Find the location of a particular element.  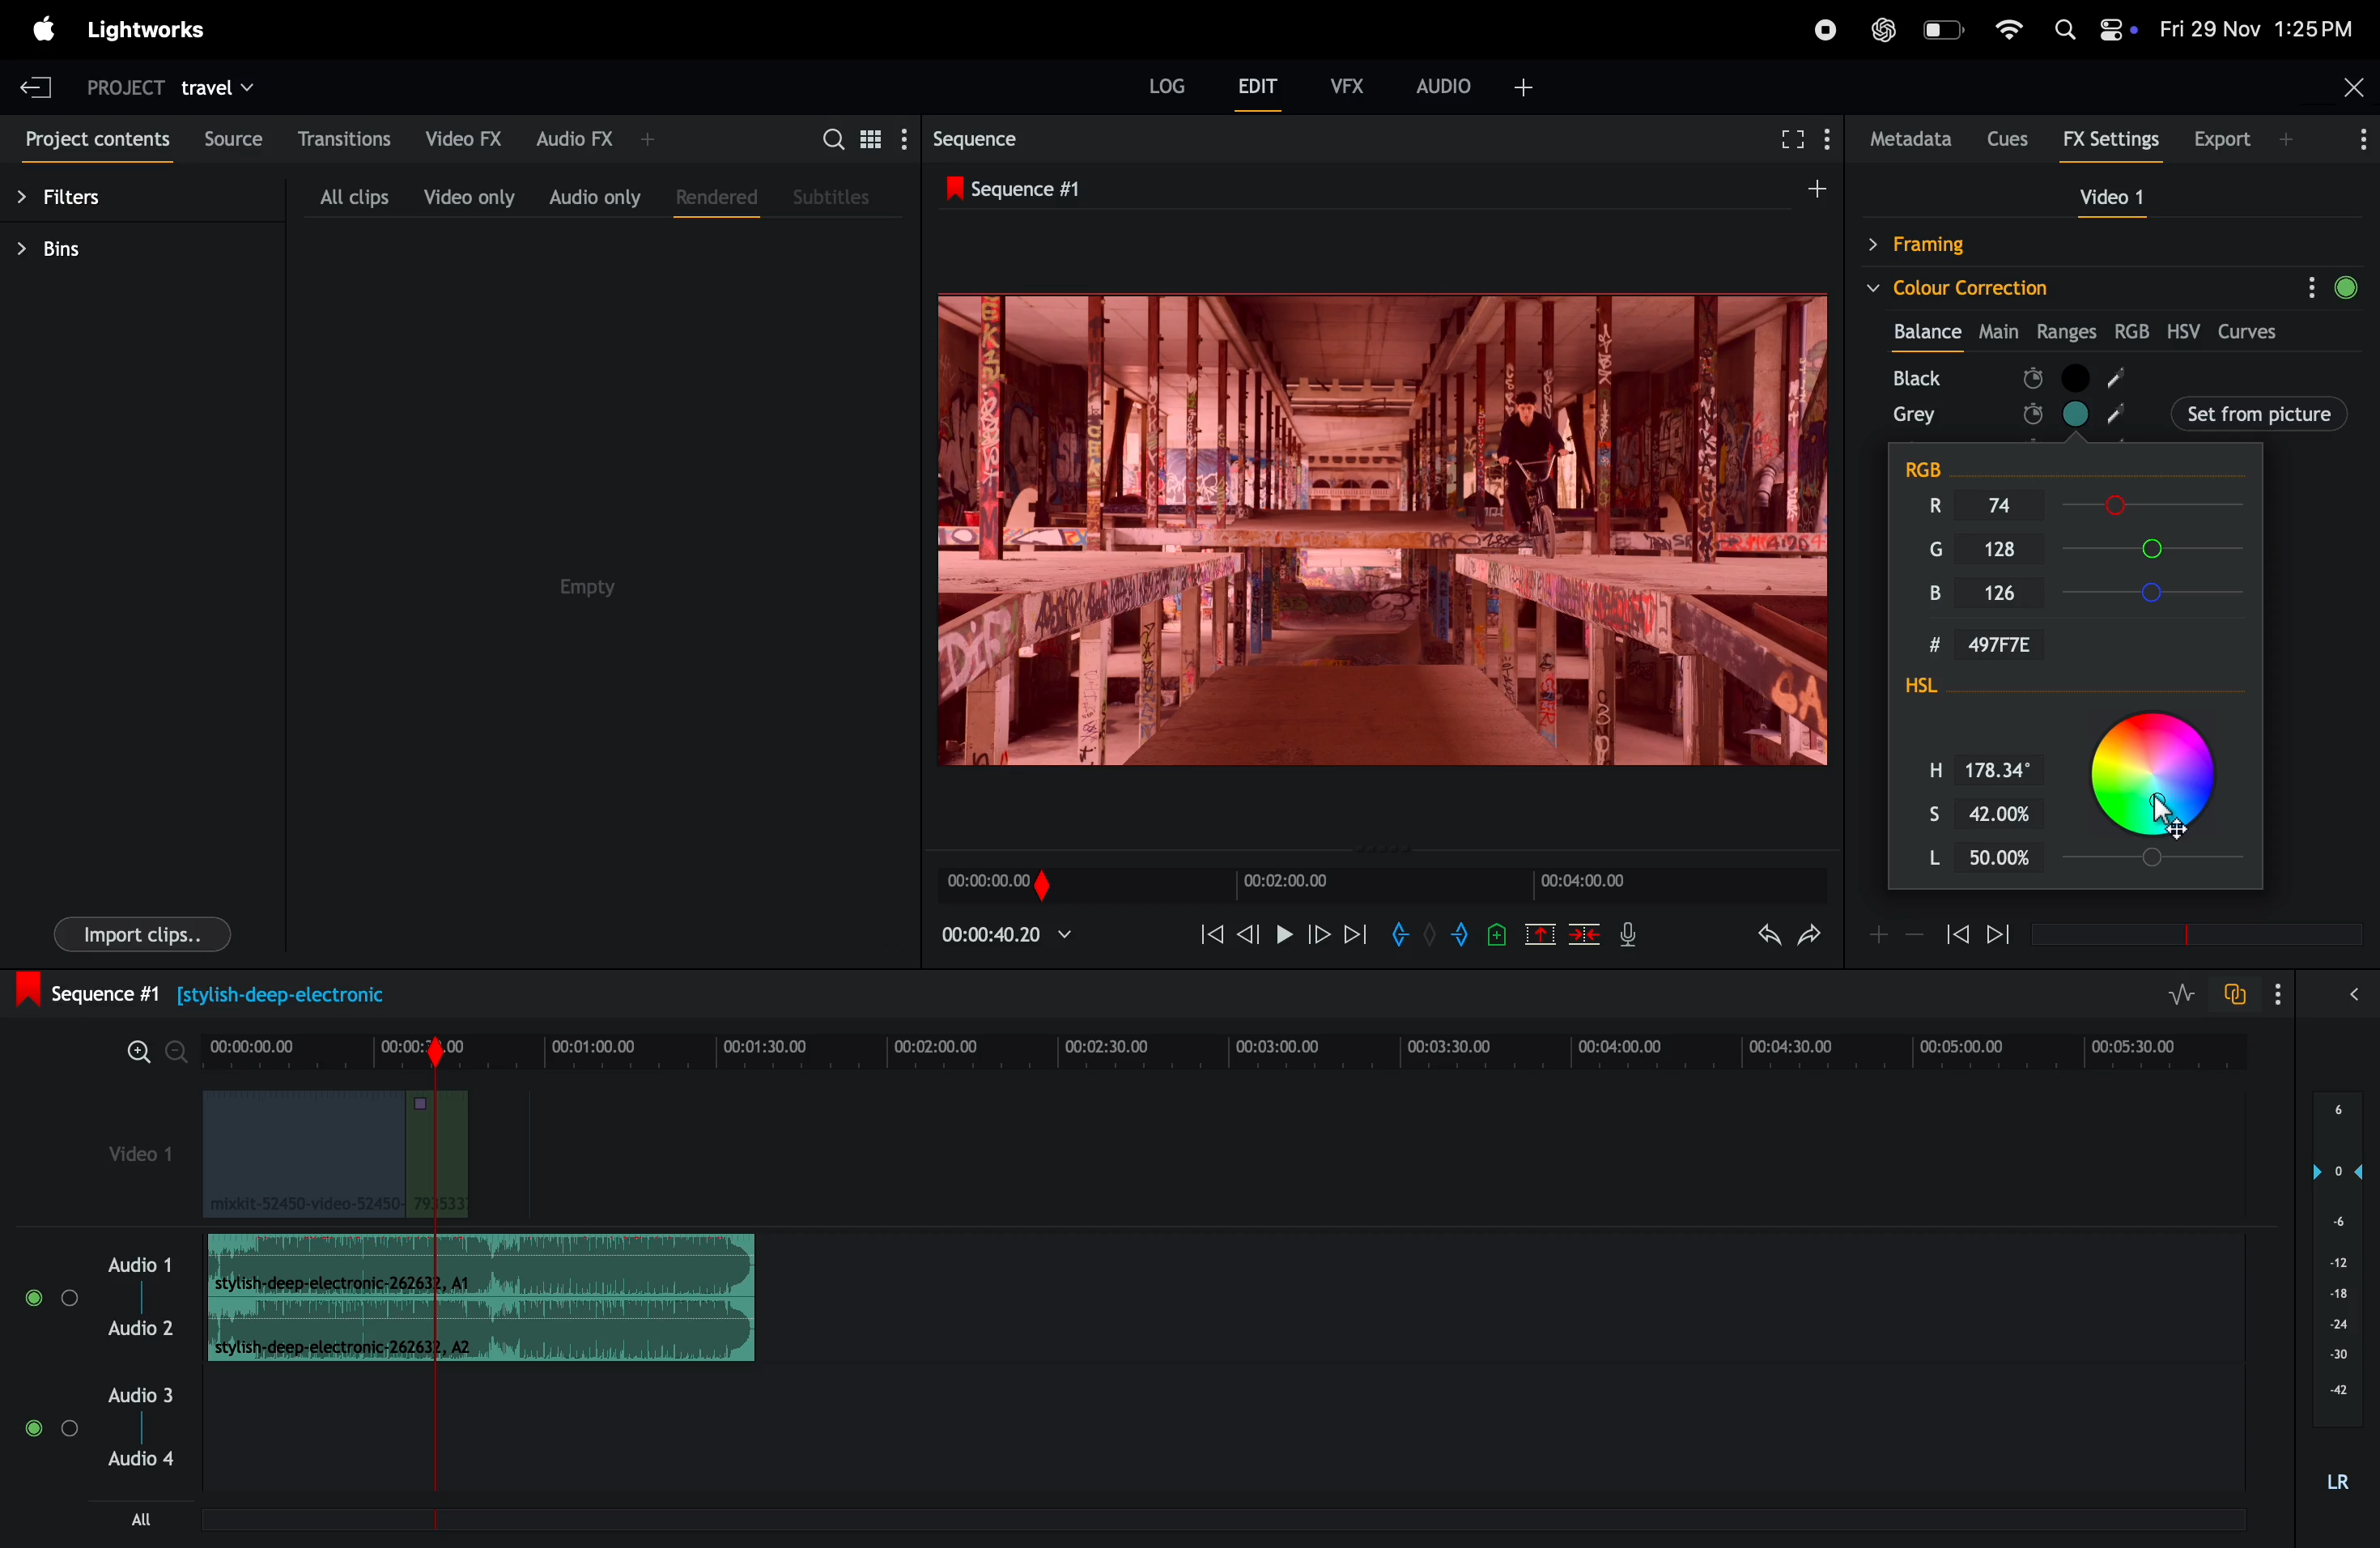

rewind is located at coordinates (1957, 935).